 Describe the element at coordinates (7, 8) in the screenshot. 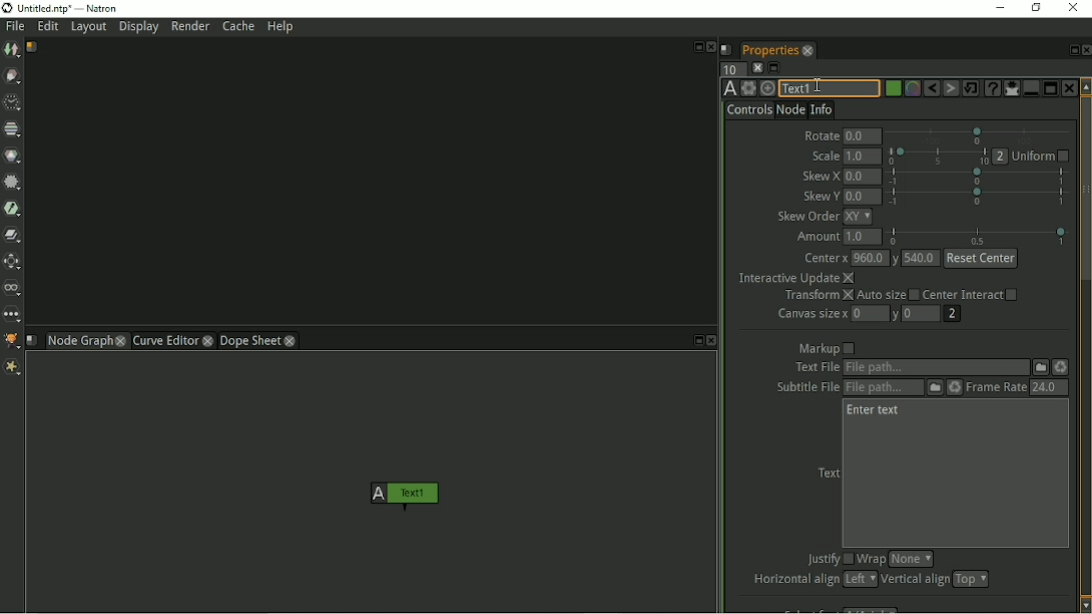

I see `logo` at that location.